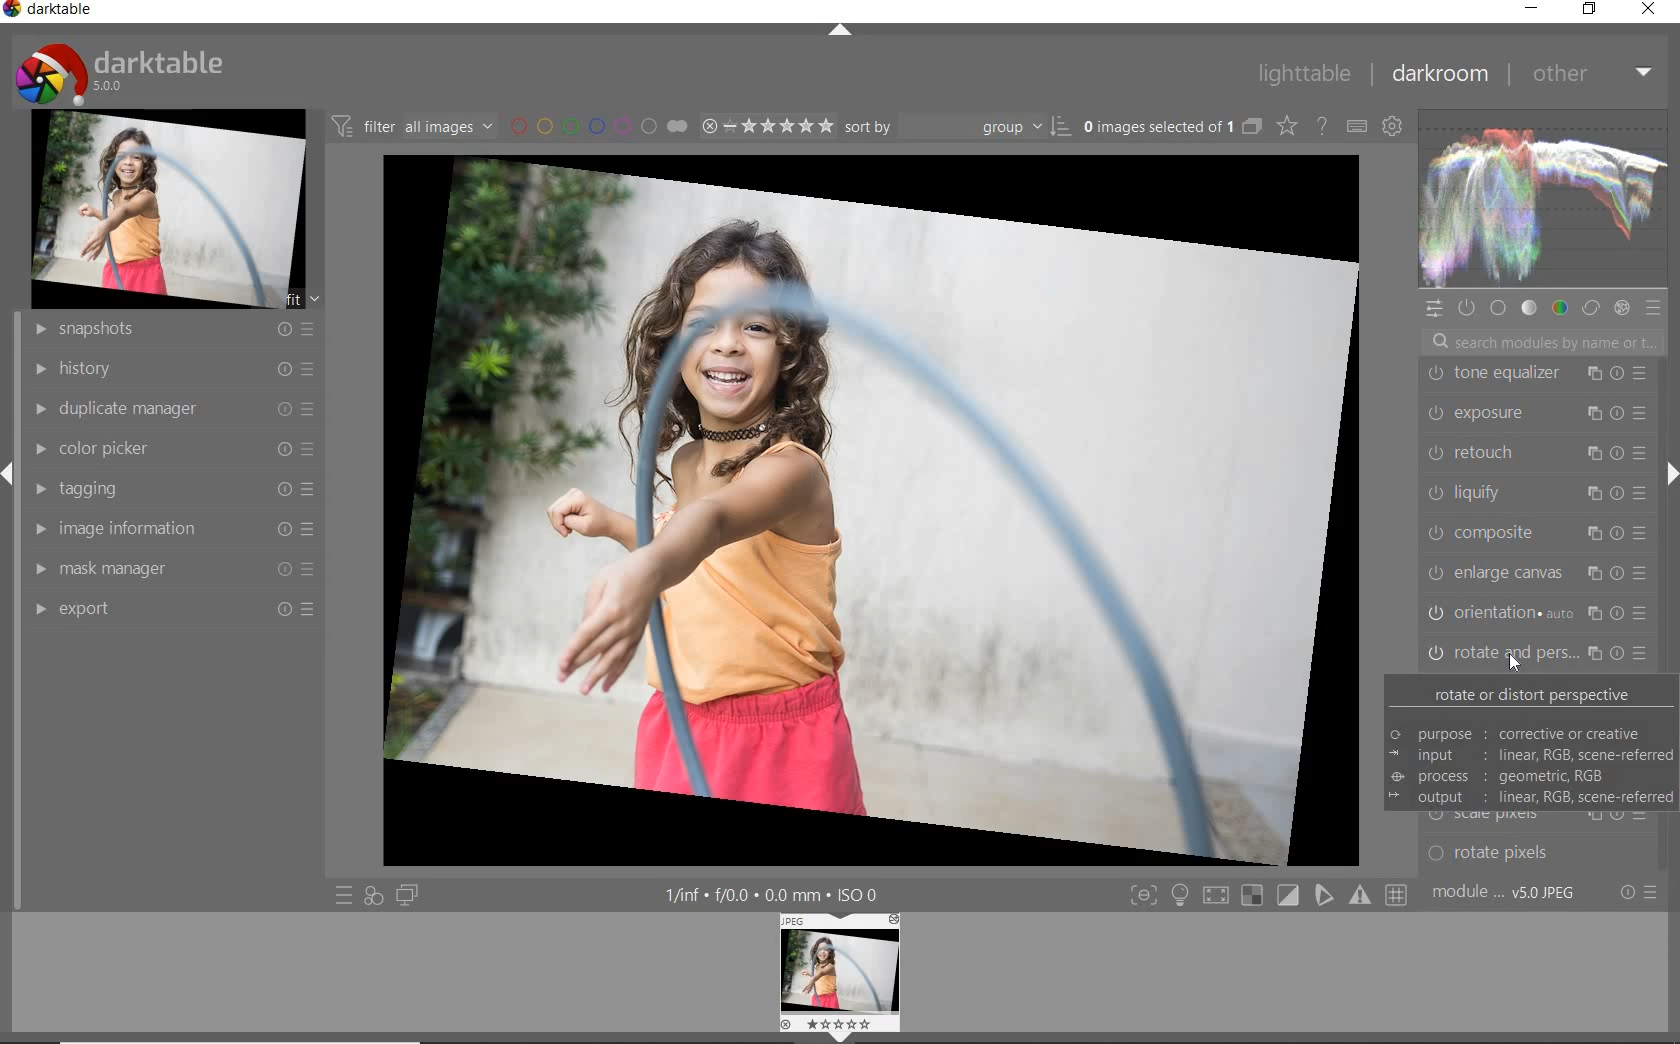  What do you see at coordinates (1531, 741) in the screenshot?
I see `ROTATE OR DISTORT PERSPECTIVE` at bounding box center [1531, 741].